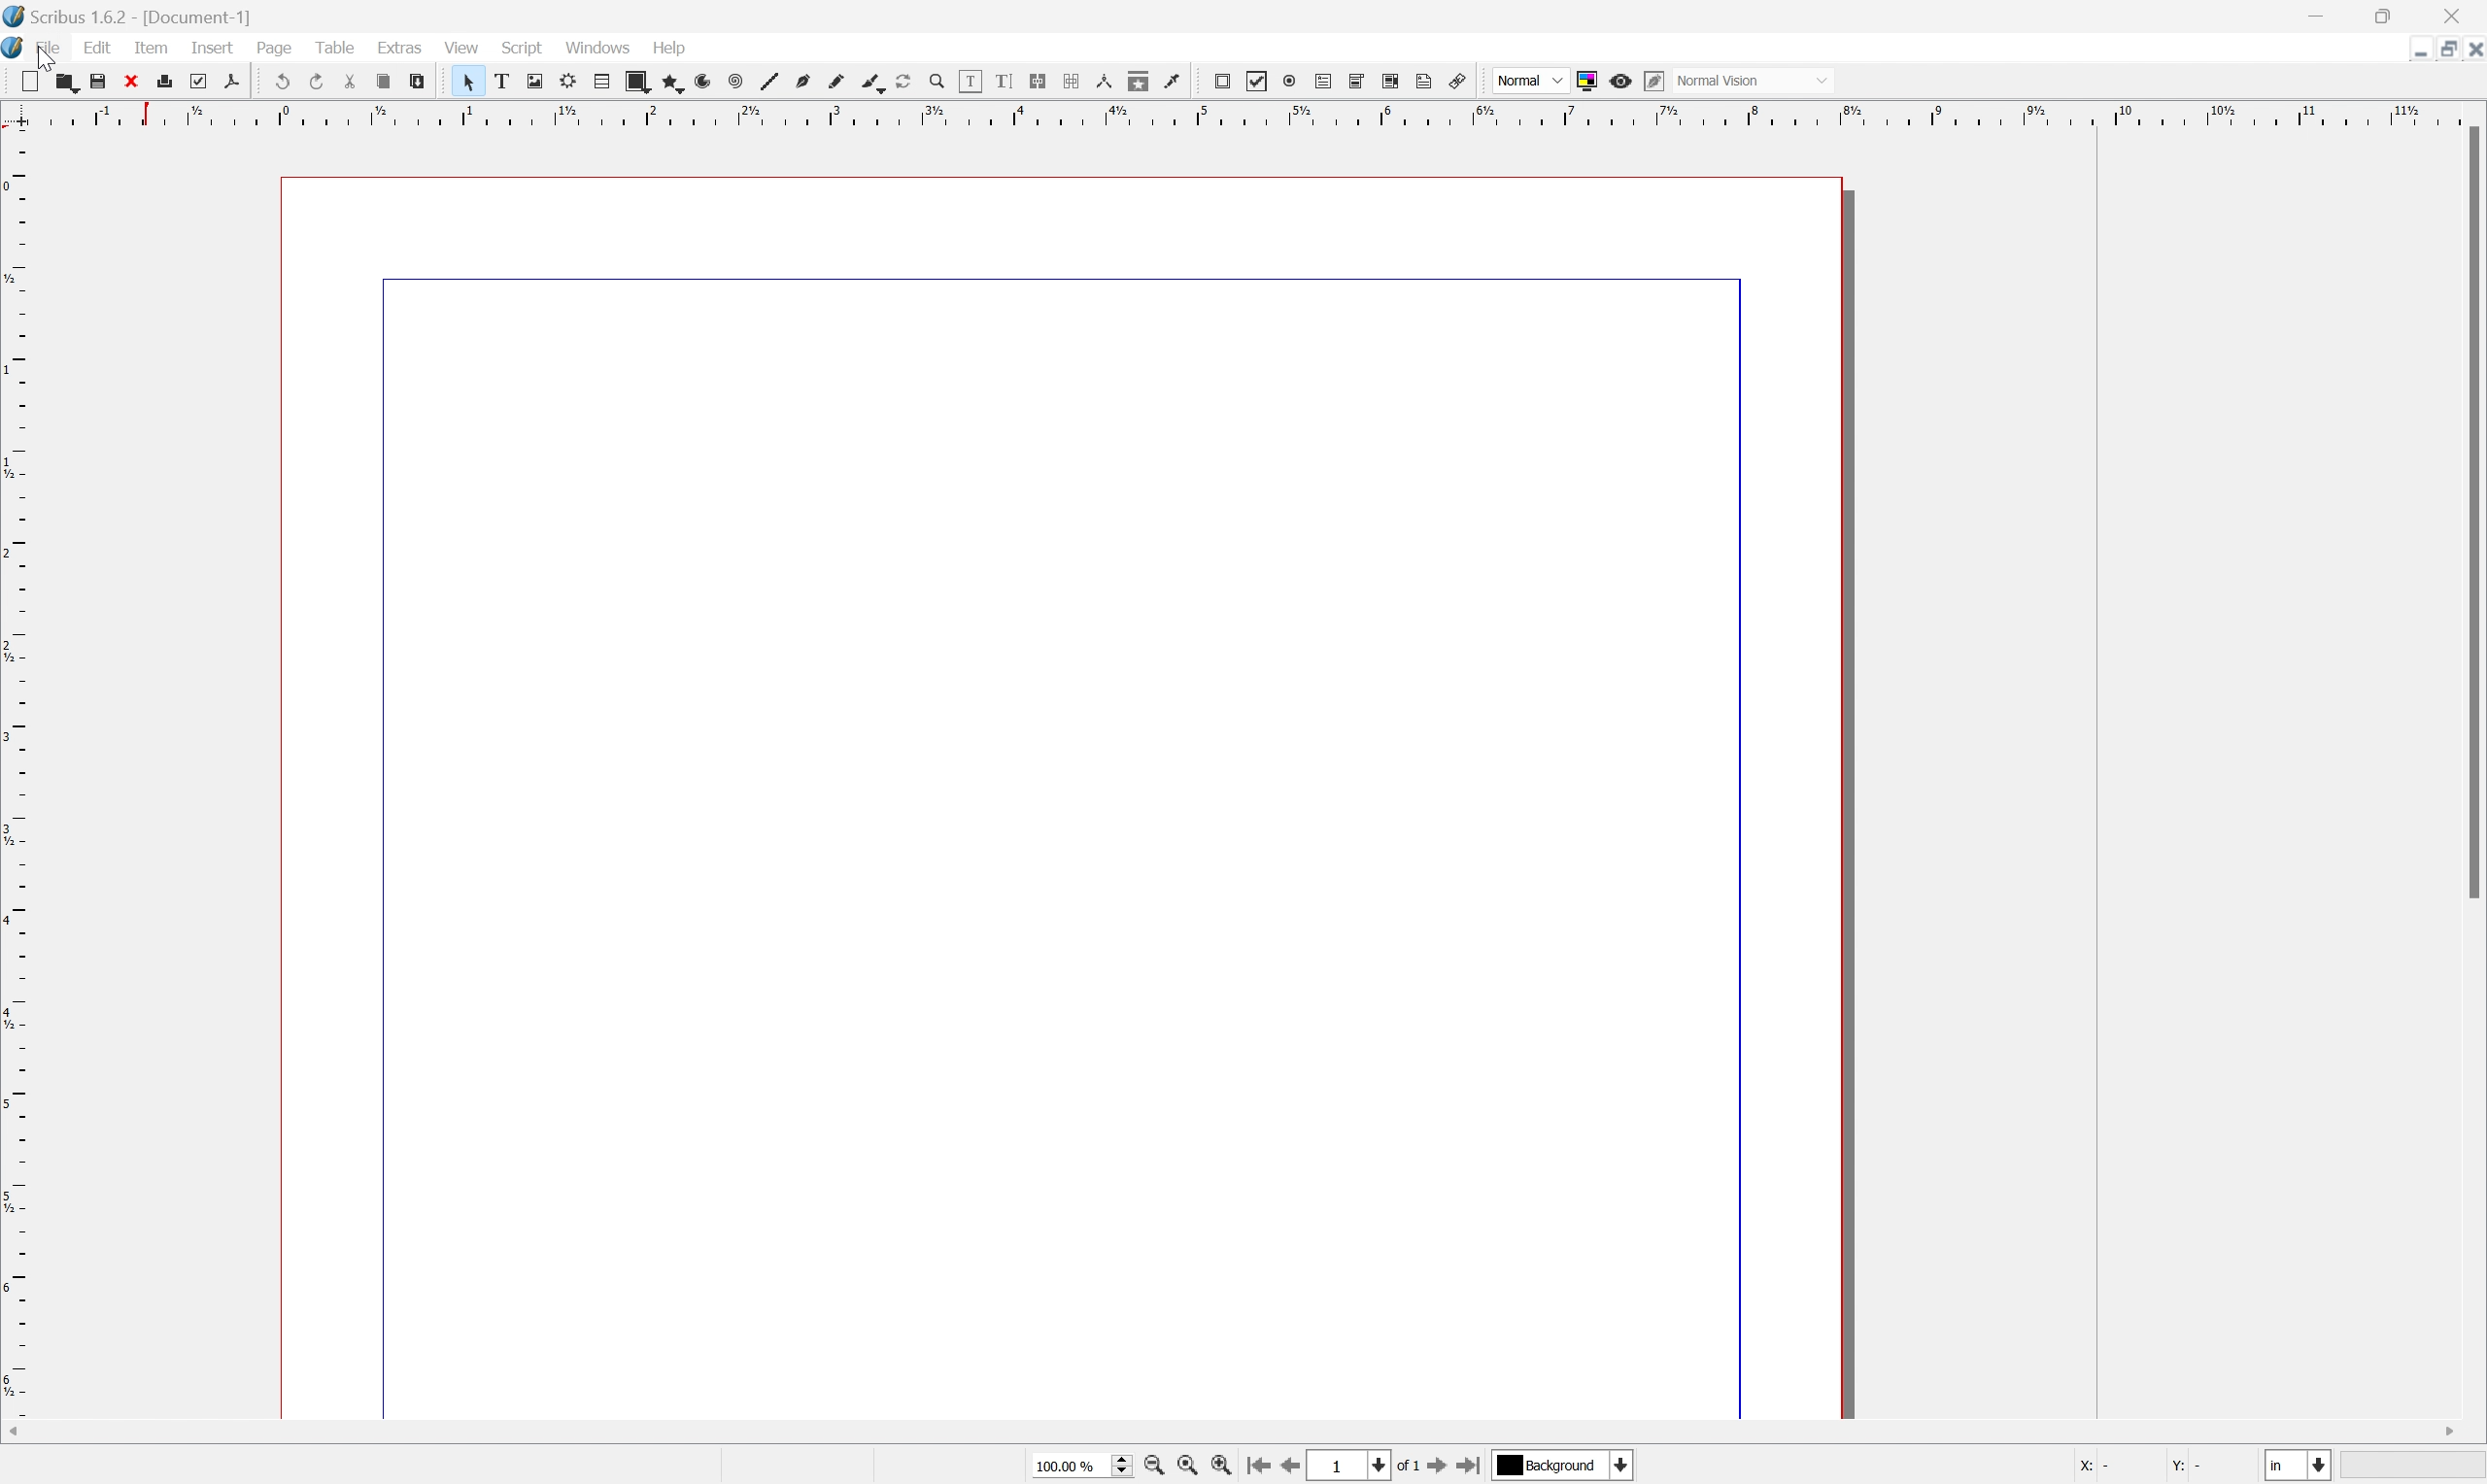 Image resolution: width=2487 pixels, height=1484 pixels. Describe the element at coordinates (1587, 79) in the screenshot. I see `Toggle color management system` at that location.